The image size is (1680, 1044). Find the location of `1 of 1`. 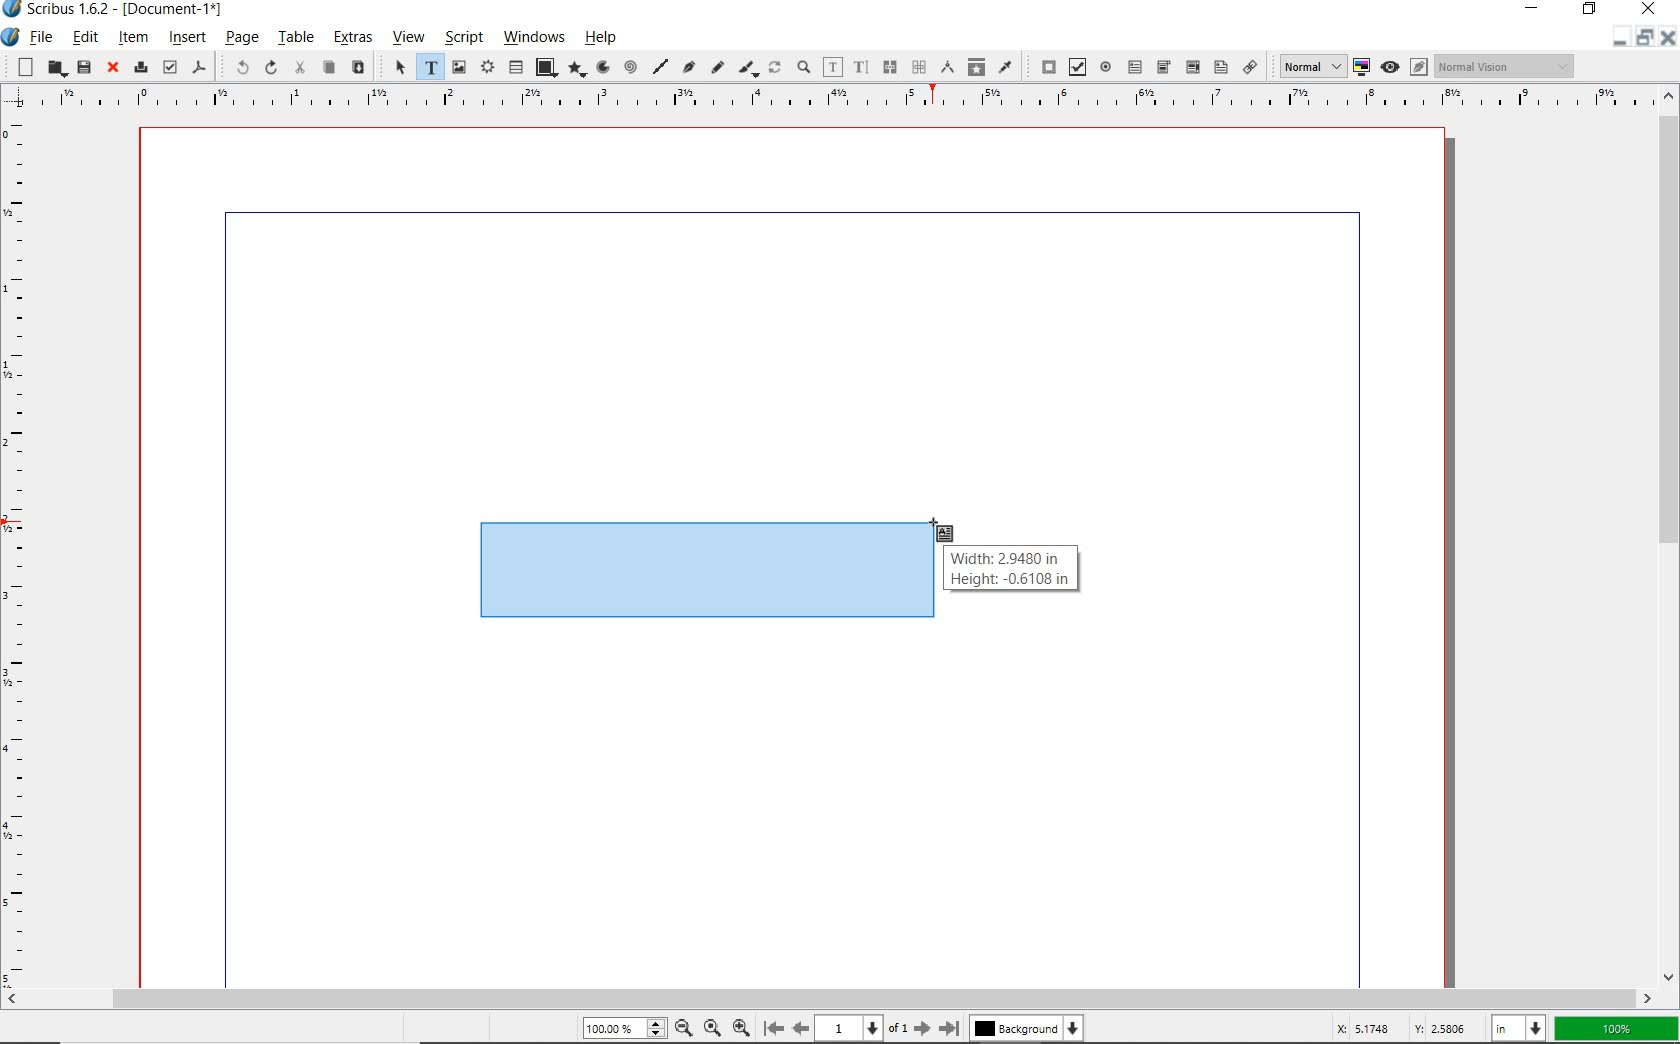

1 of 1 is located at coordinates (861, 1028).